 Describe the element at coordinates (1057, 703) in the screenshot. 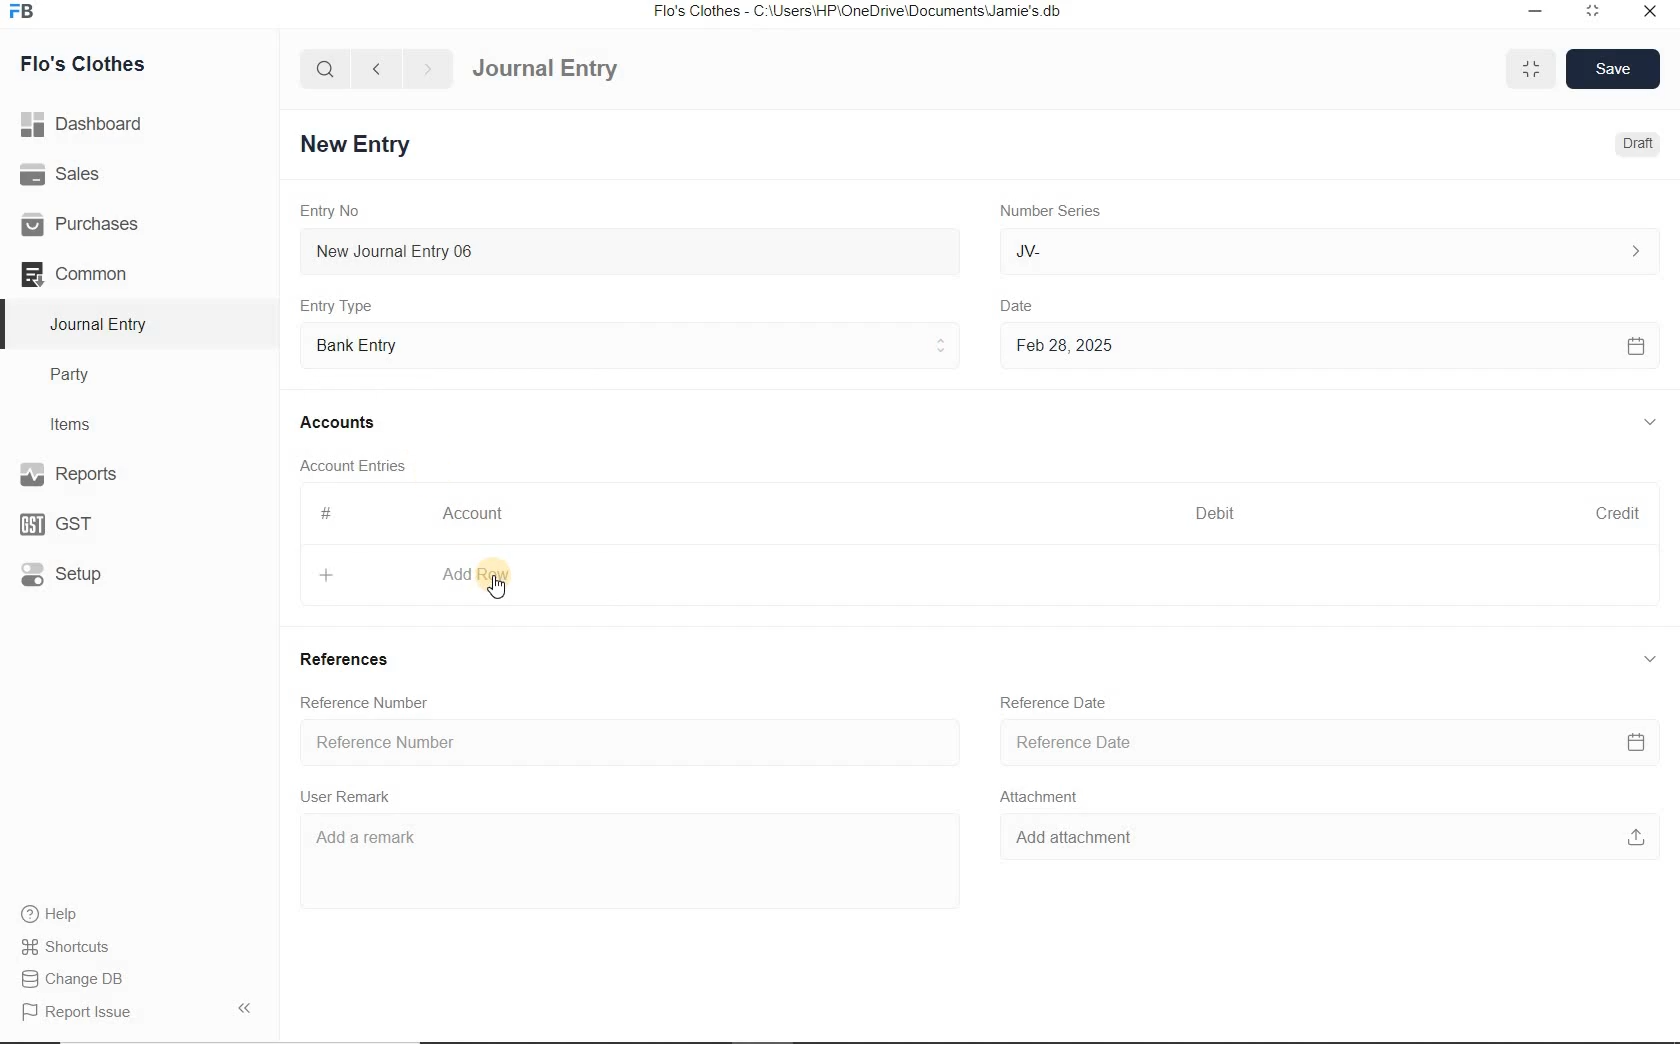

I see `Reference Date` at that location.